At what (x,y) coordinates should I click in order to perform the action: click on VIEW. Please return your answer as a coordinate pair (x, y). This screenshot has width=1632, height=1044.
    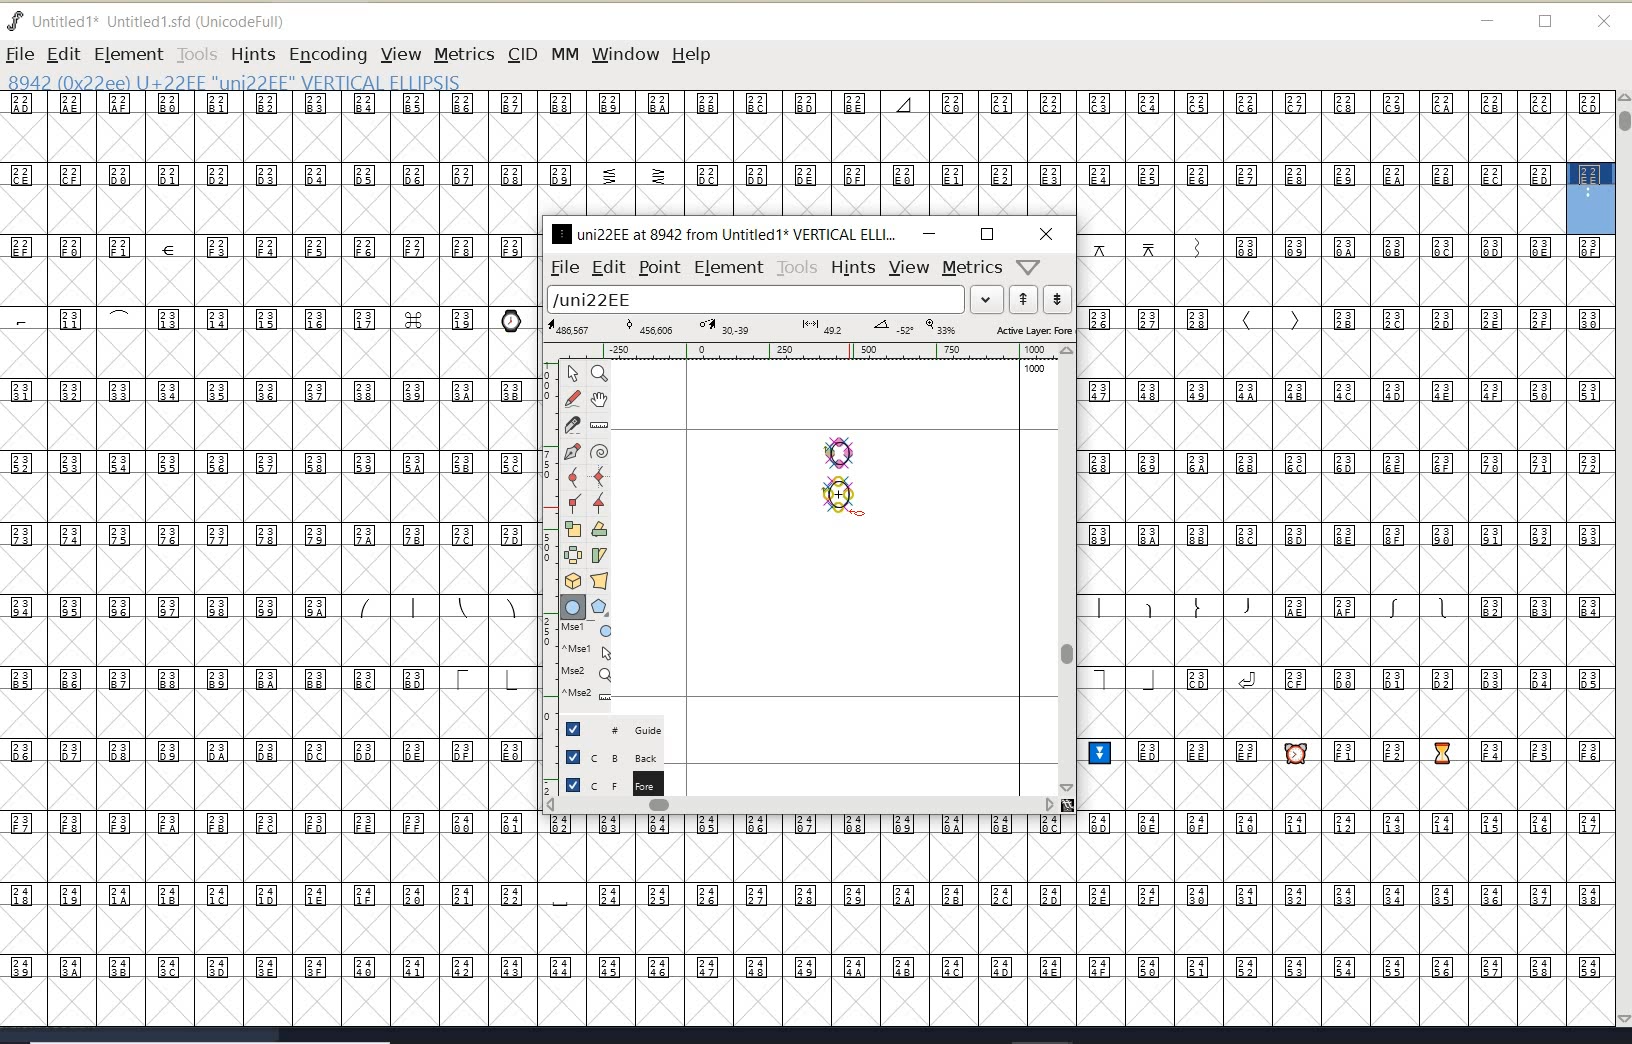
    Looking at the image, I should click on (398, 54).